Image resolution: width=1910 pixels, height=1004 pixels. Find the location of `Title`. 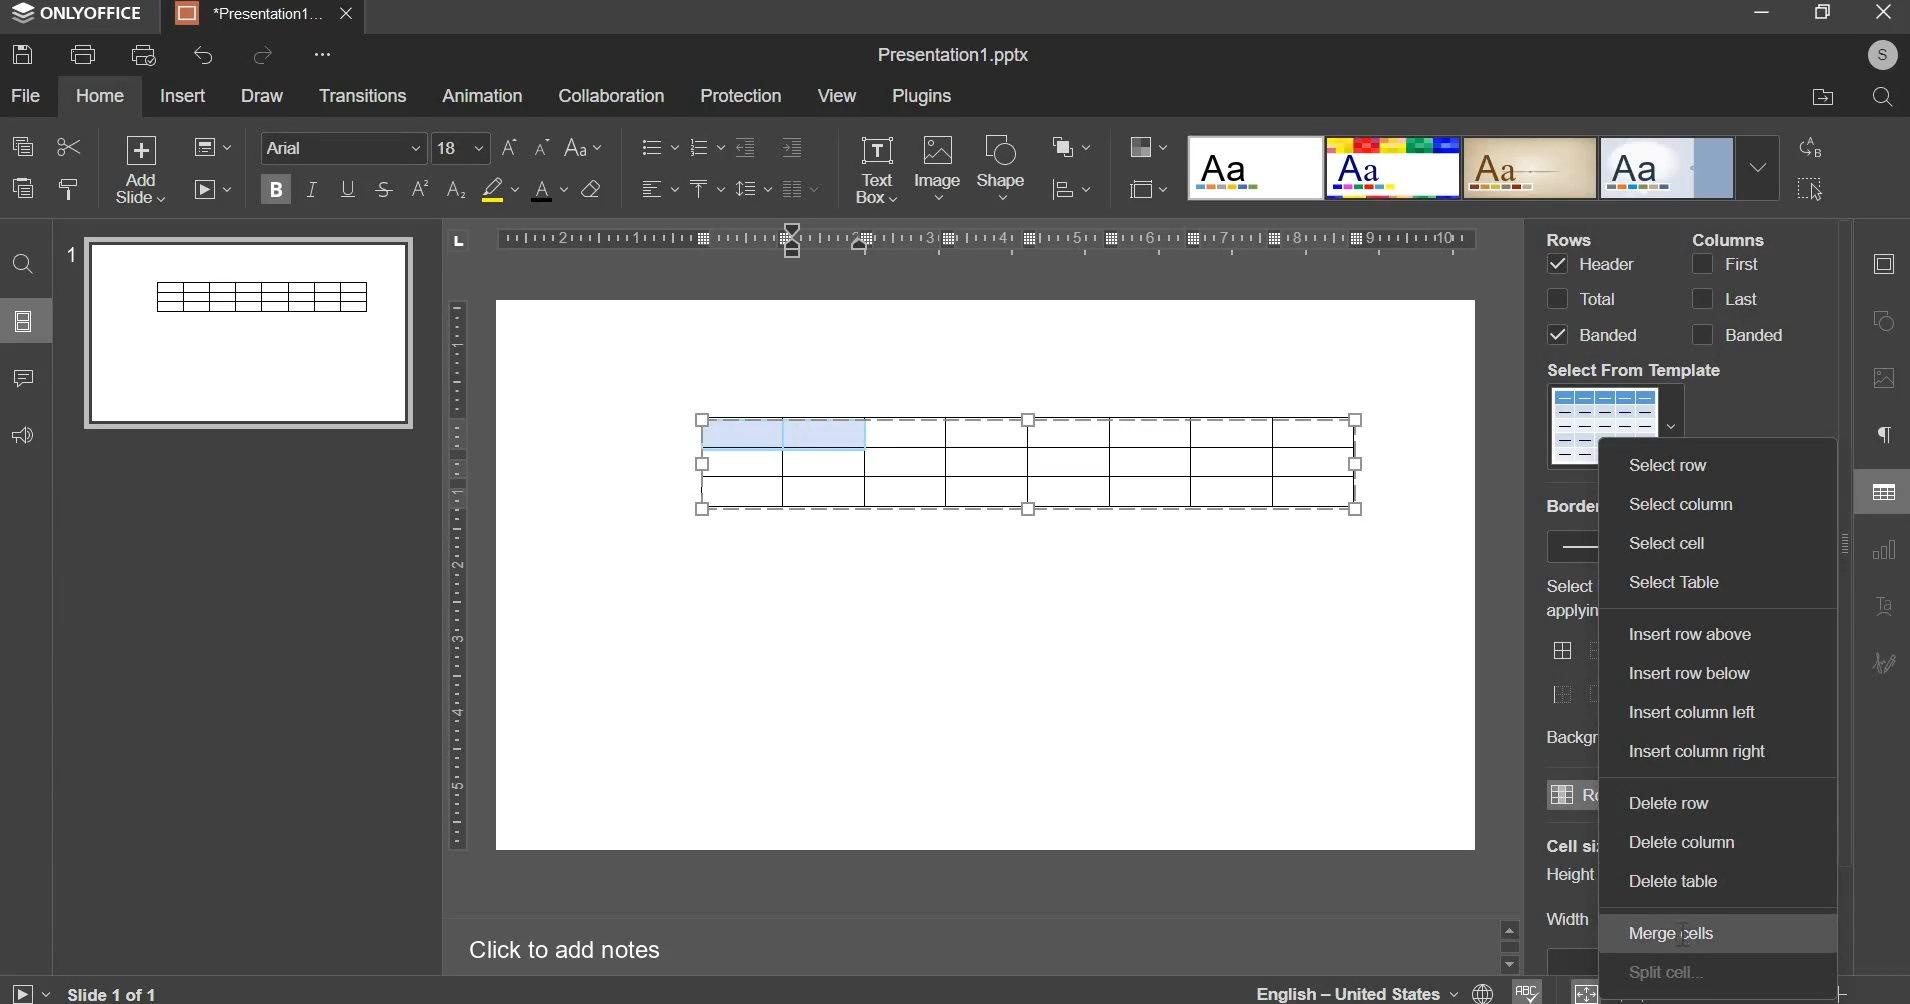

Title is located at coordinates (953, 56).